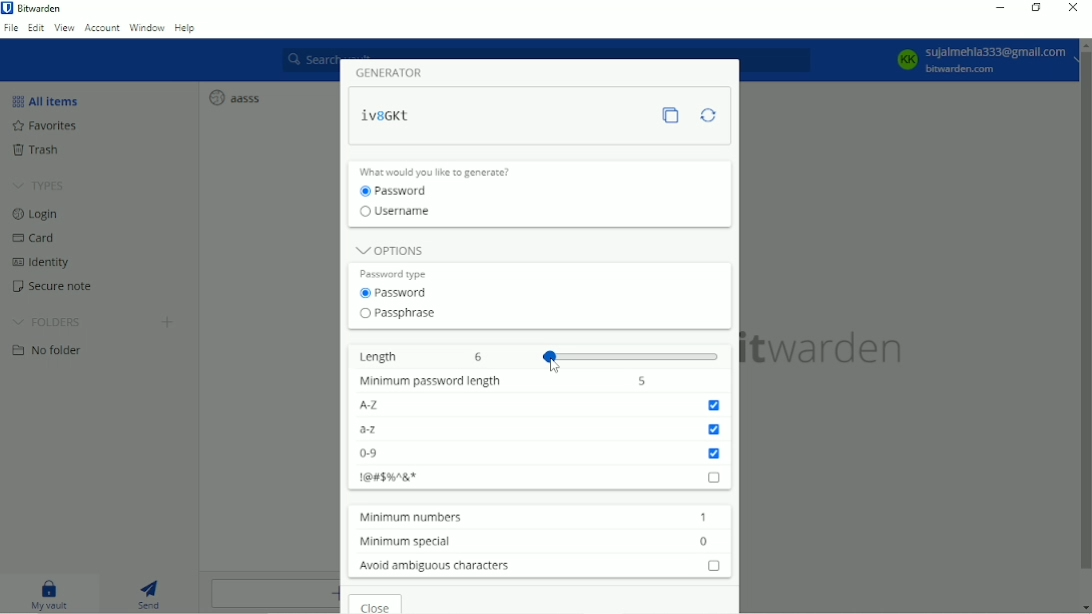  I want to click on Restore down, so click(1036, 9).